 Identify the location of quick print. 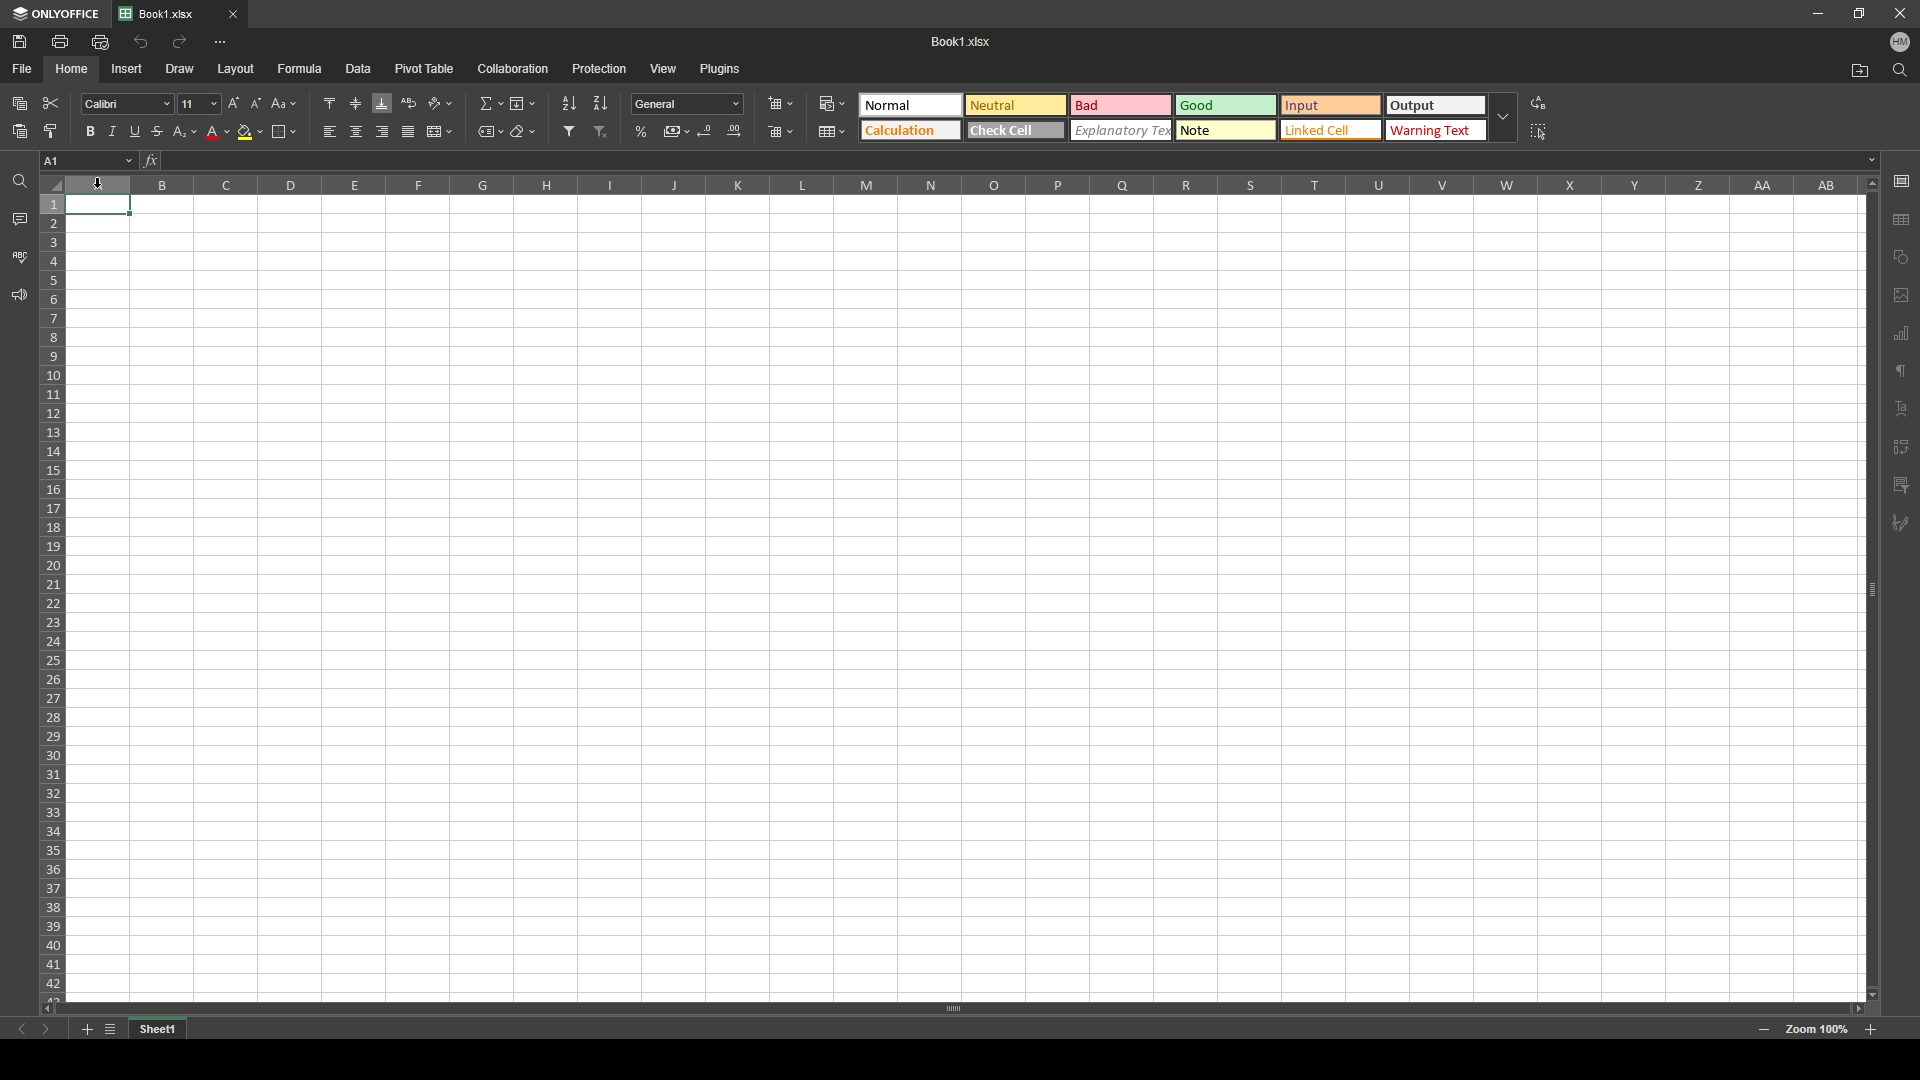
(99, 41).